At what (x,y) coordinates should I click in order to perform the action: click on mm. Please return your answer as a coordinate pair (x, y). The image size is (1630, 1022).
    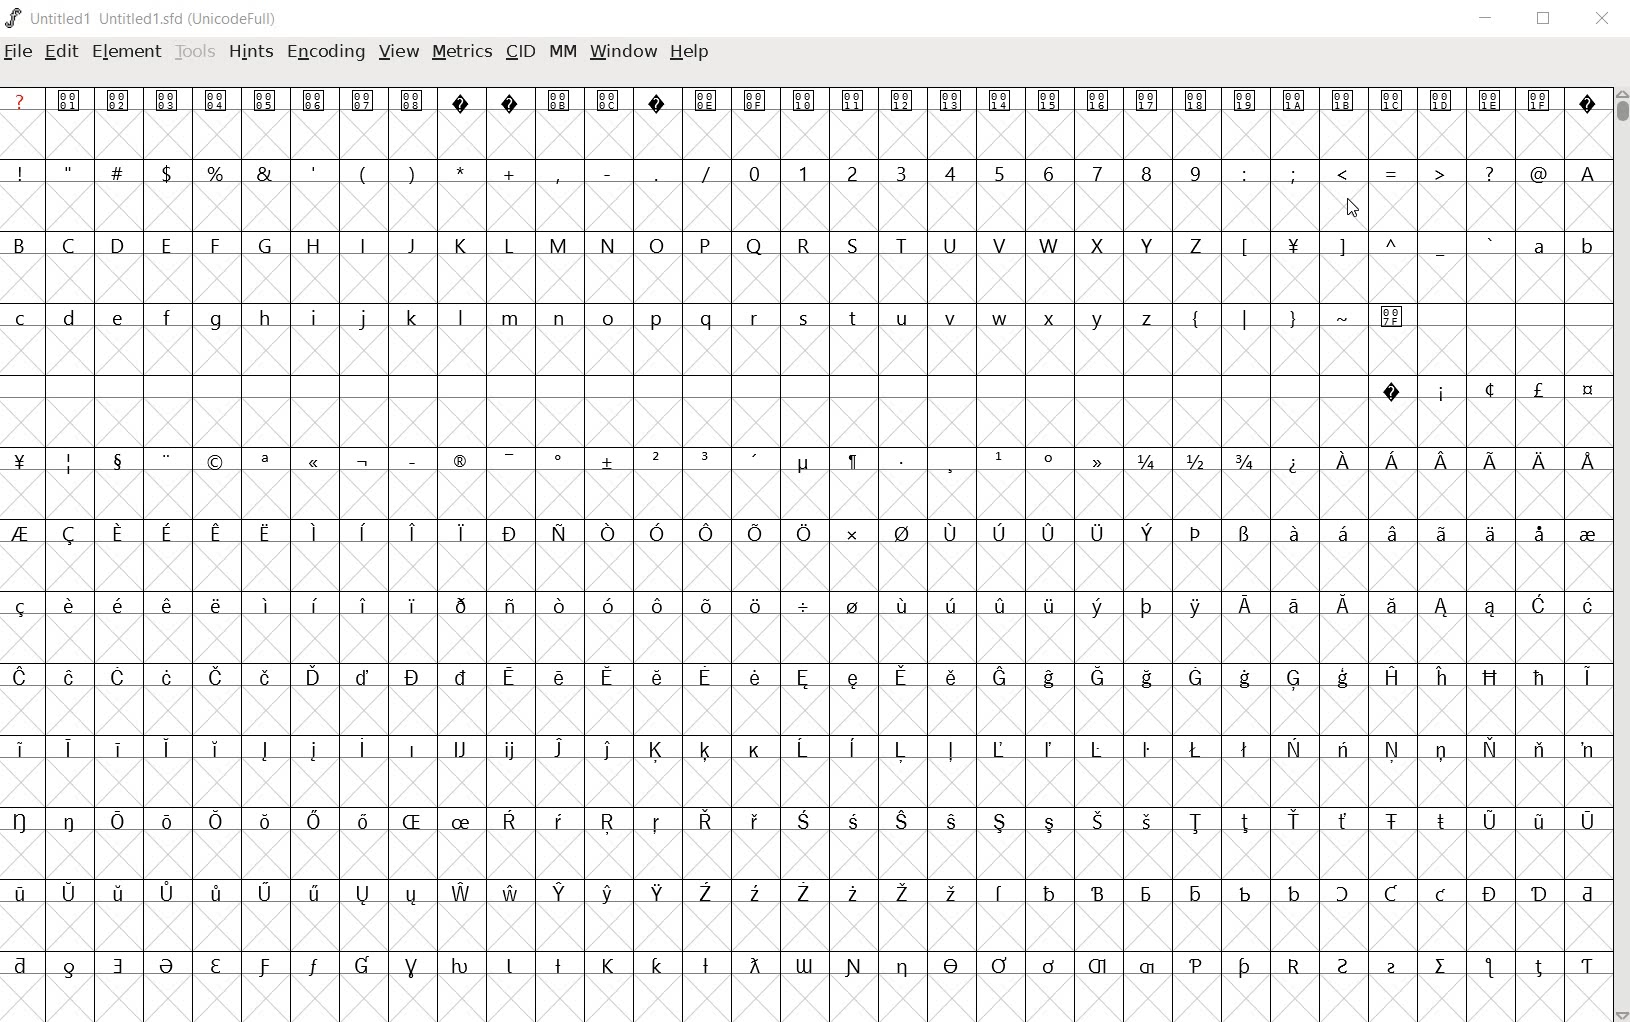
    Looking at the image, I should click on (561, 53).